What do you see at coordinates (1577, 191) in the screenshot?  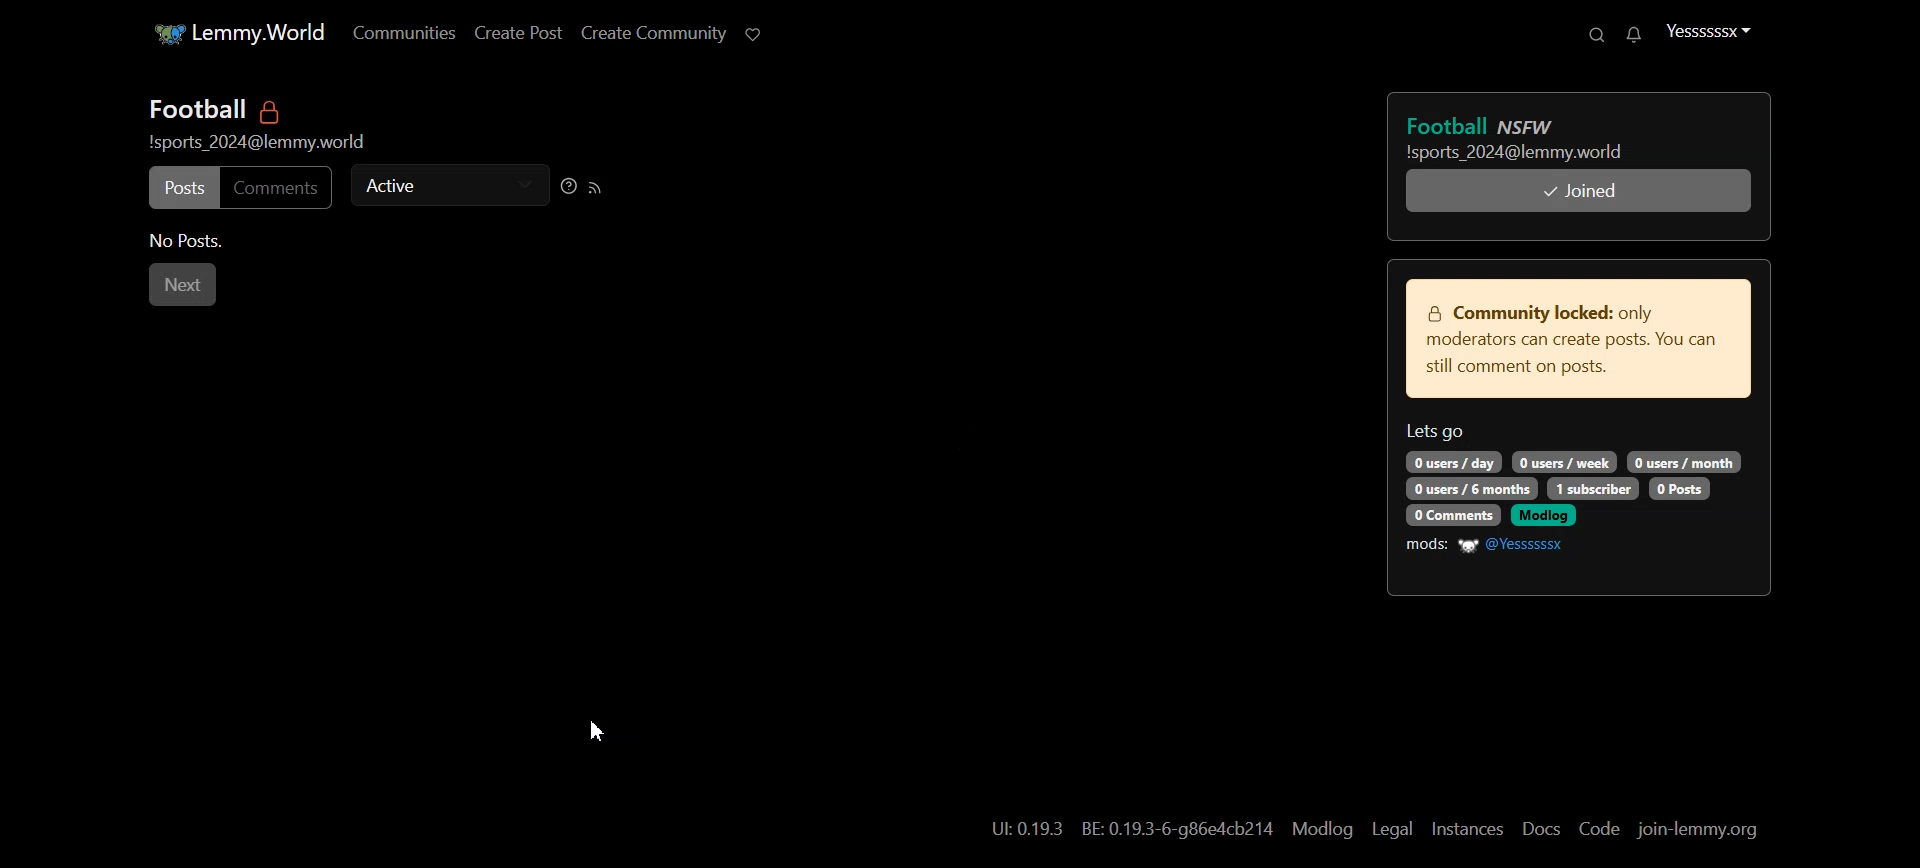 I see `Joined` at bounding box center [1577, 191].